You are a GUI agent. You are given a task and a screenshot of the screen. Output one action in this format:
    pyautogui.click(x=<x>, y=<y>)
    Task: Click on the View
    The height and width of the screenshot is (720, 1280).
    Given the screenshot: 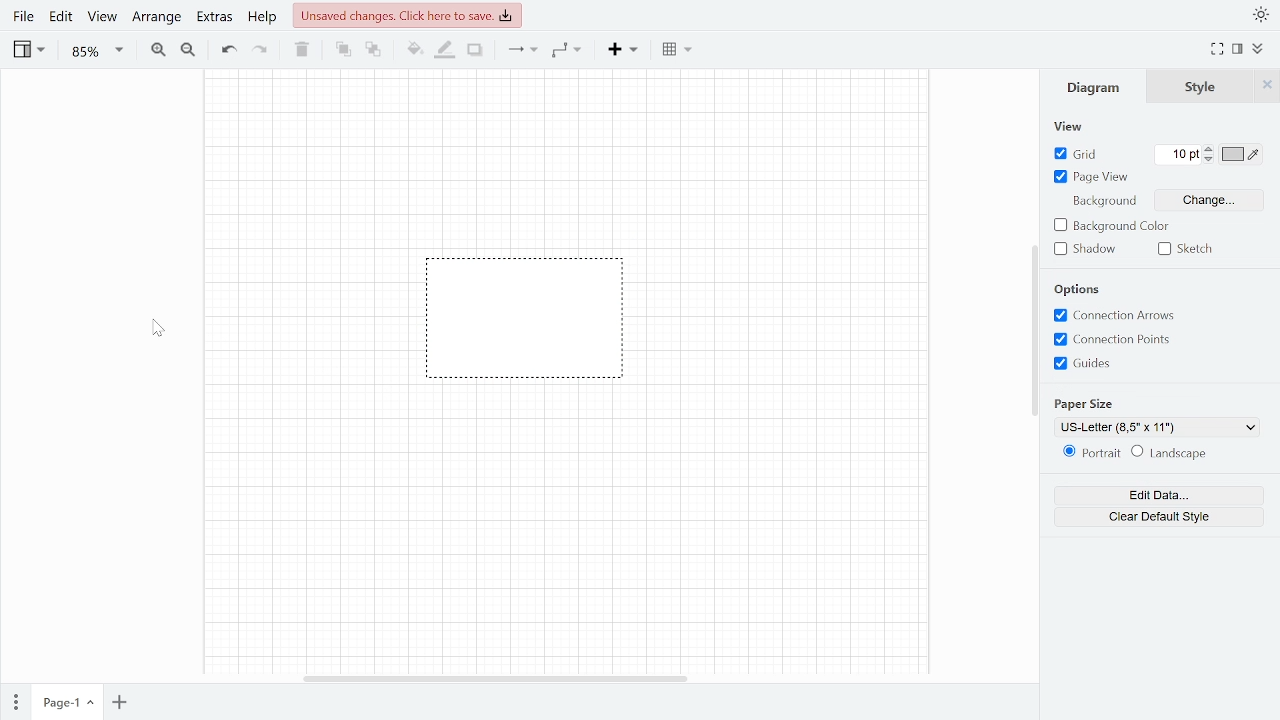 What is the action you would take?
    pyautogui.click(x=28, y=51)
    